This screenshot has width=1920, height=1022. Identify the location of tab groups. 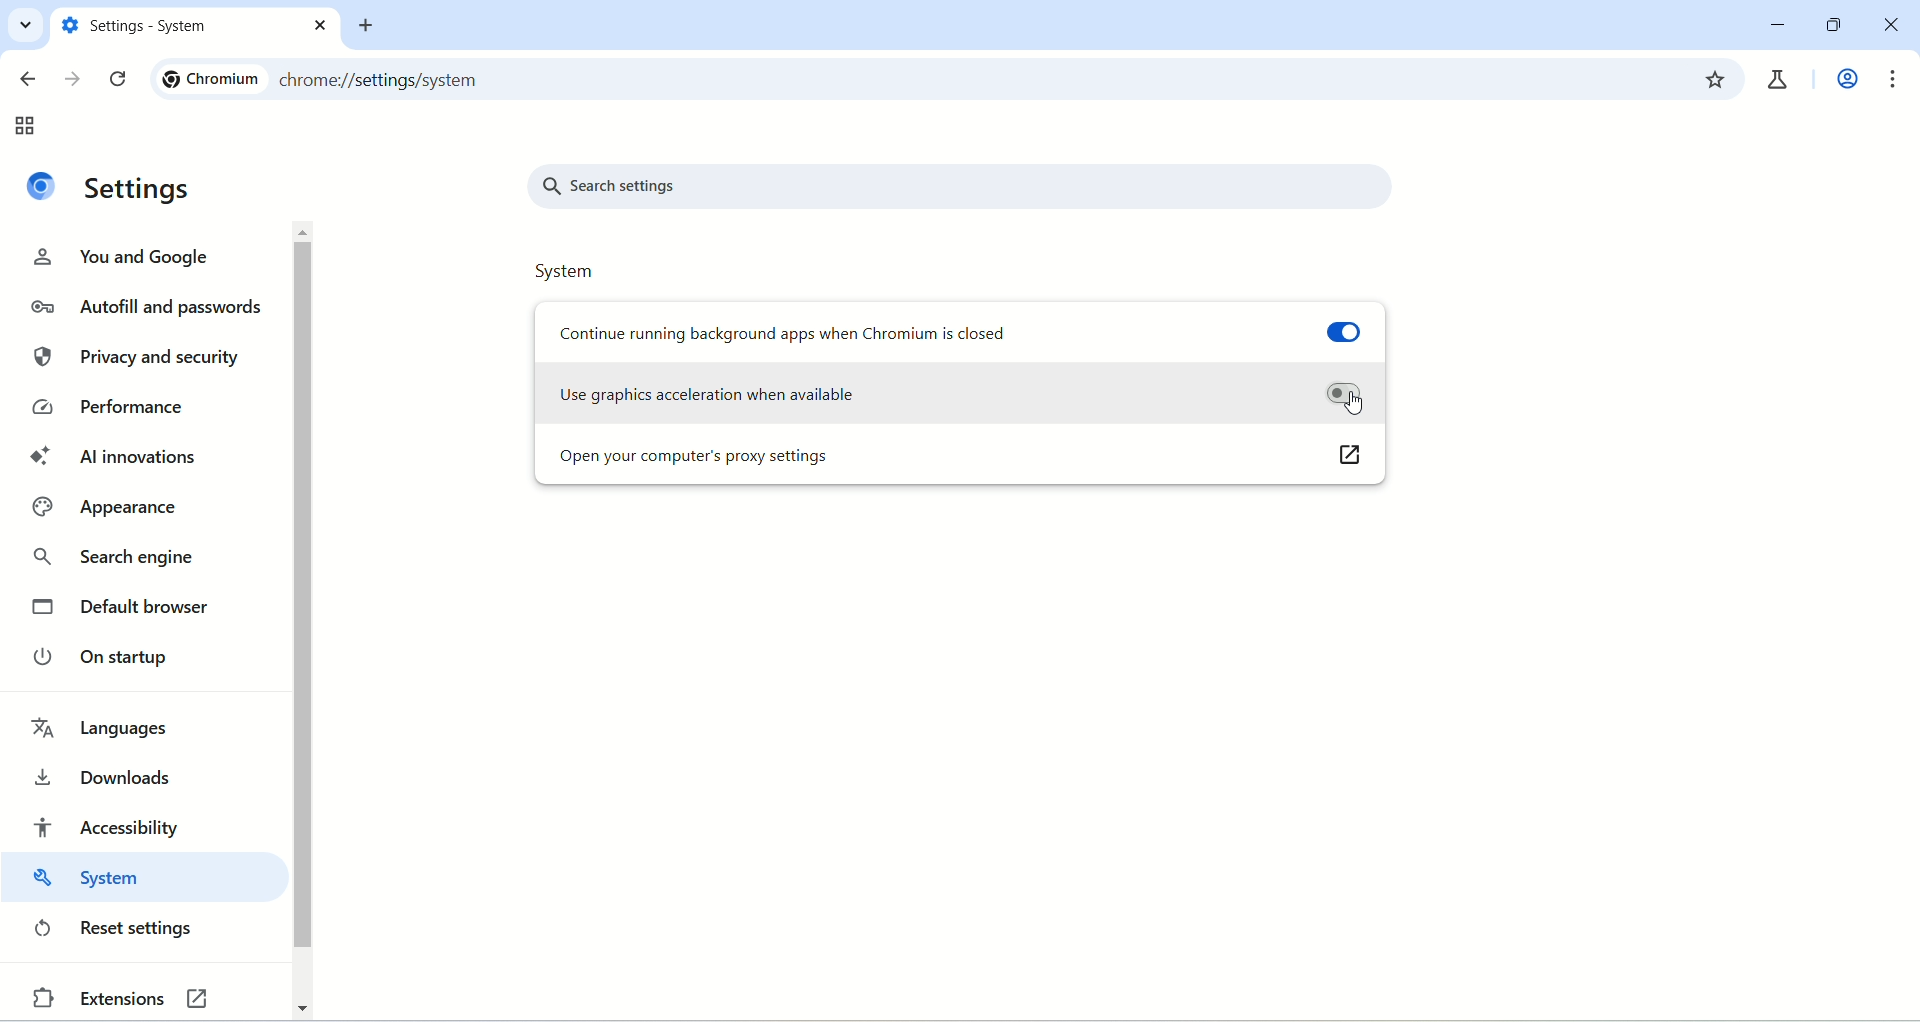
(29, 127).